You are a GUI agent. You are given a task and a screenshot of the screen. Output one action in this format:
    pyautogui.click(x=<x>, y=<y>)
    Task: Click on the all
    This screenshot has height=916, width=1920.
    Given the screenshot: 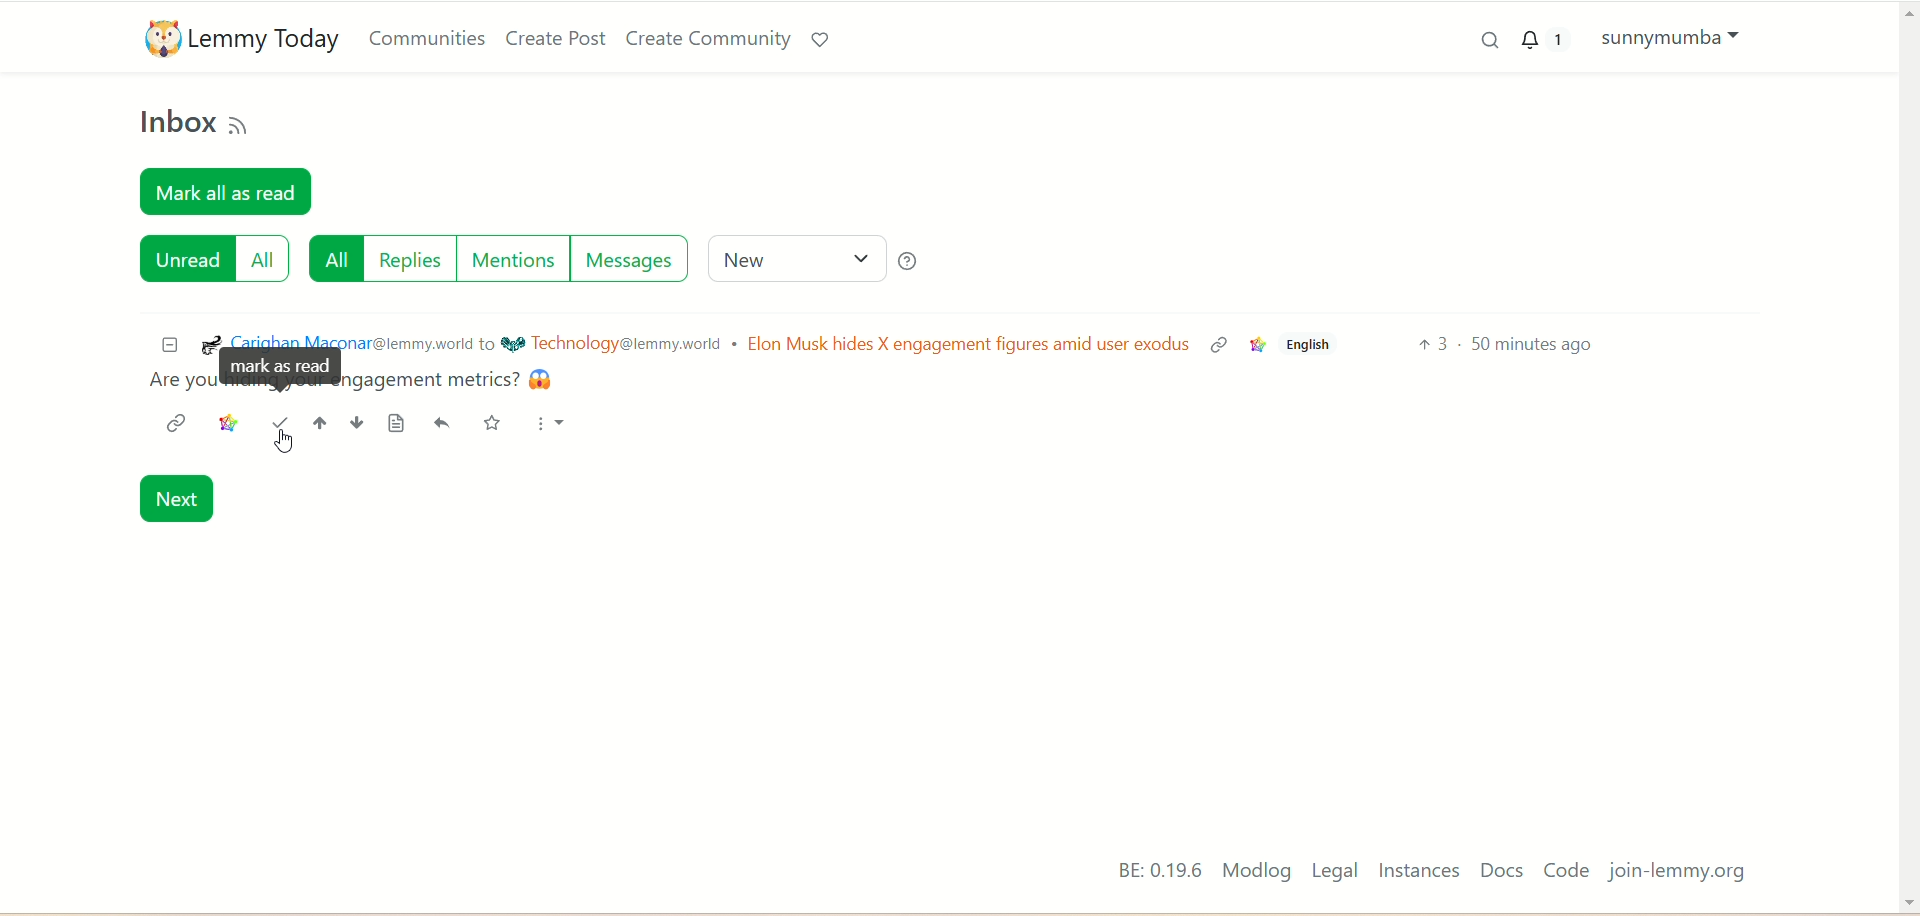 What is the action you would take?
    pyautogui.click(x=332, y=261)
    